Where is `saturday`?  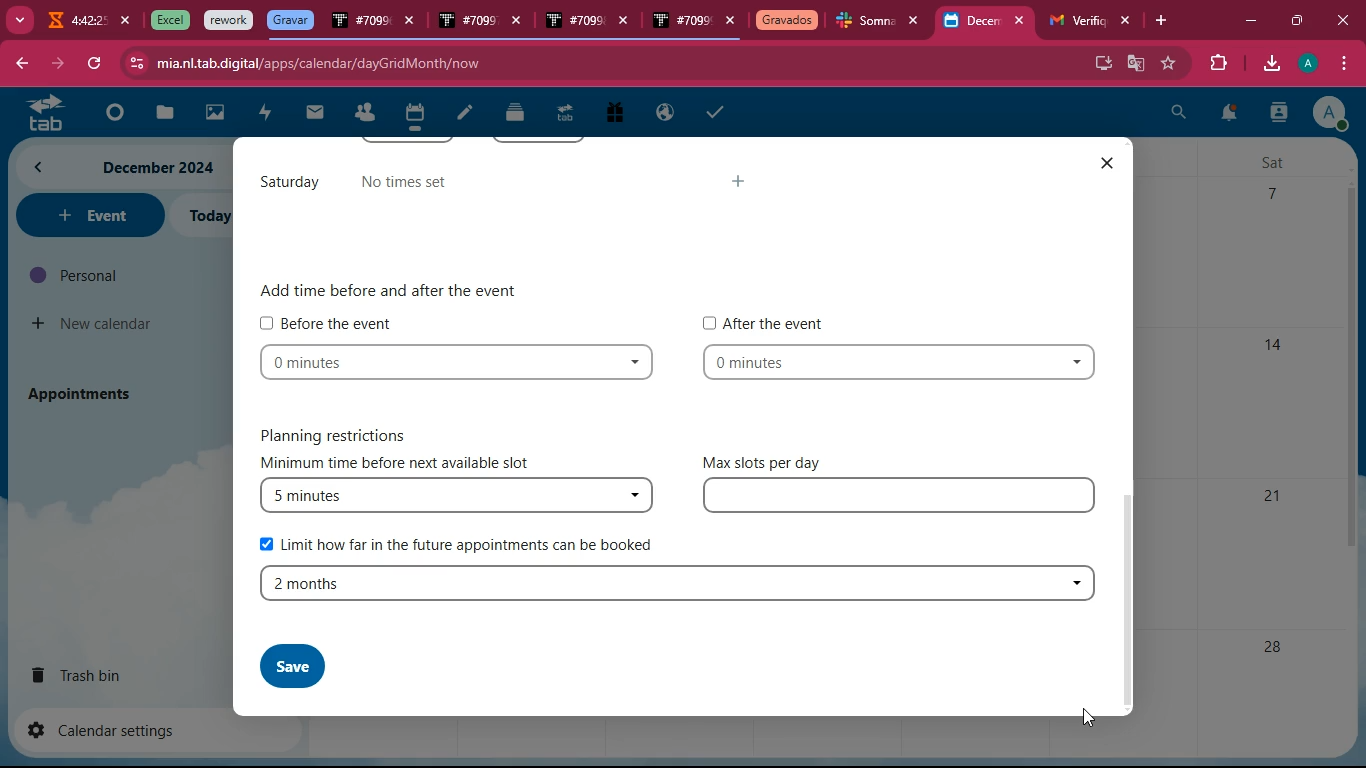 saturday is located at coordinates (286, 185).